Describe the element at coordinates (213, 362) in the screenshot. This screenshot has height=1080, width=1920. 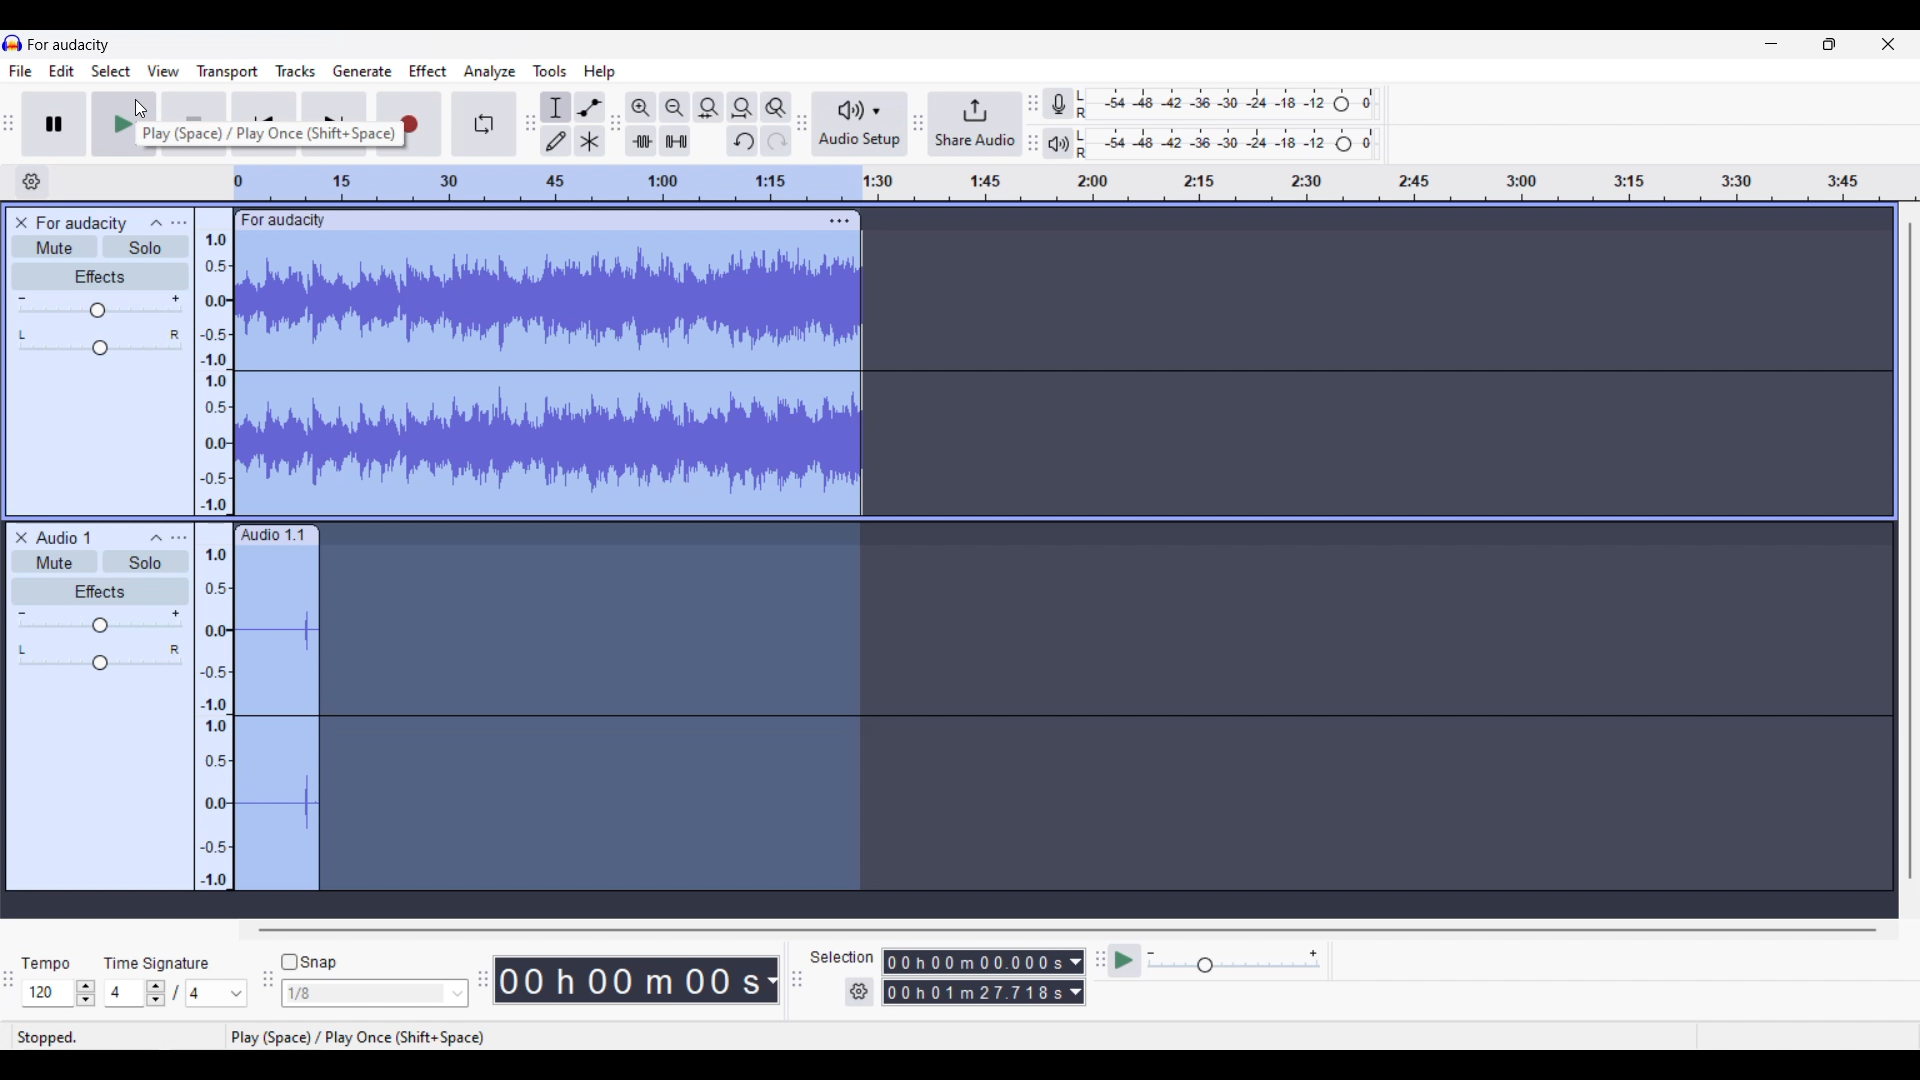
I see `amplitude` at that location.